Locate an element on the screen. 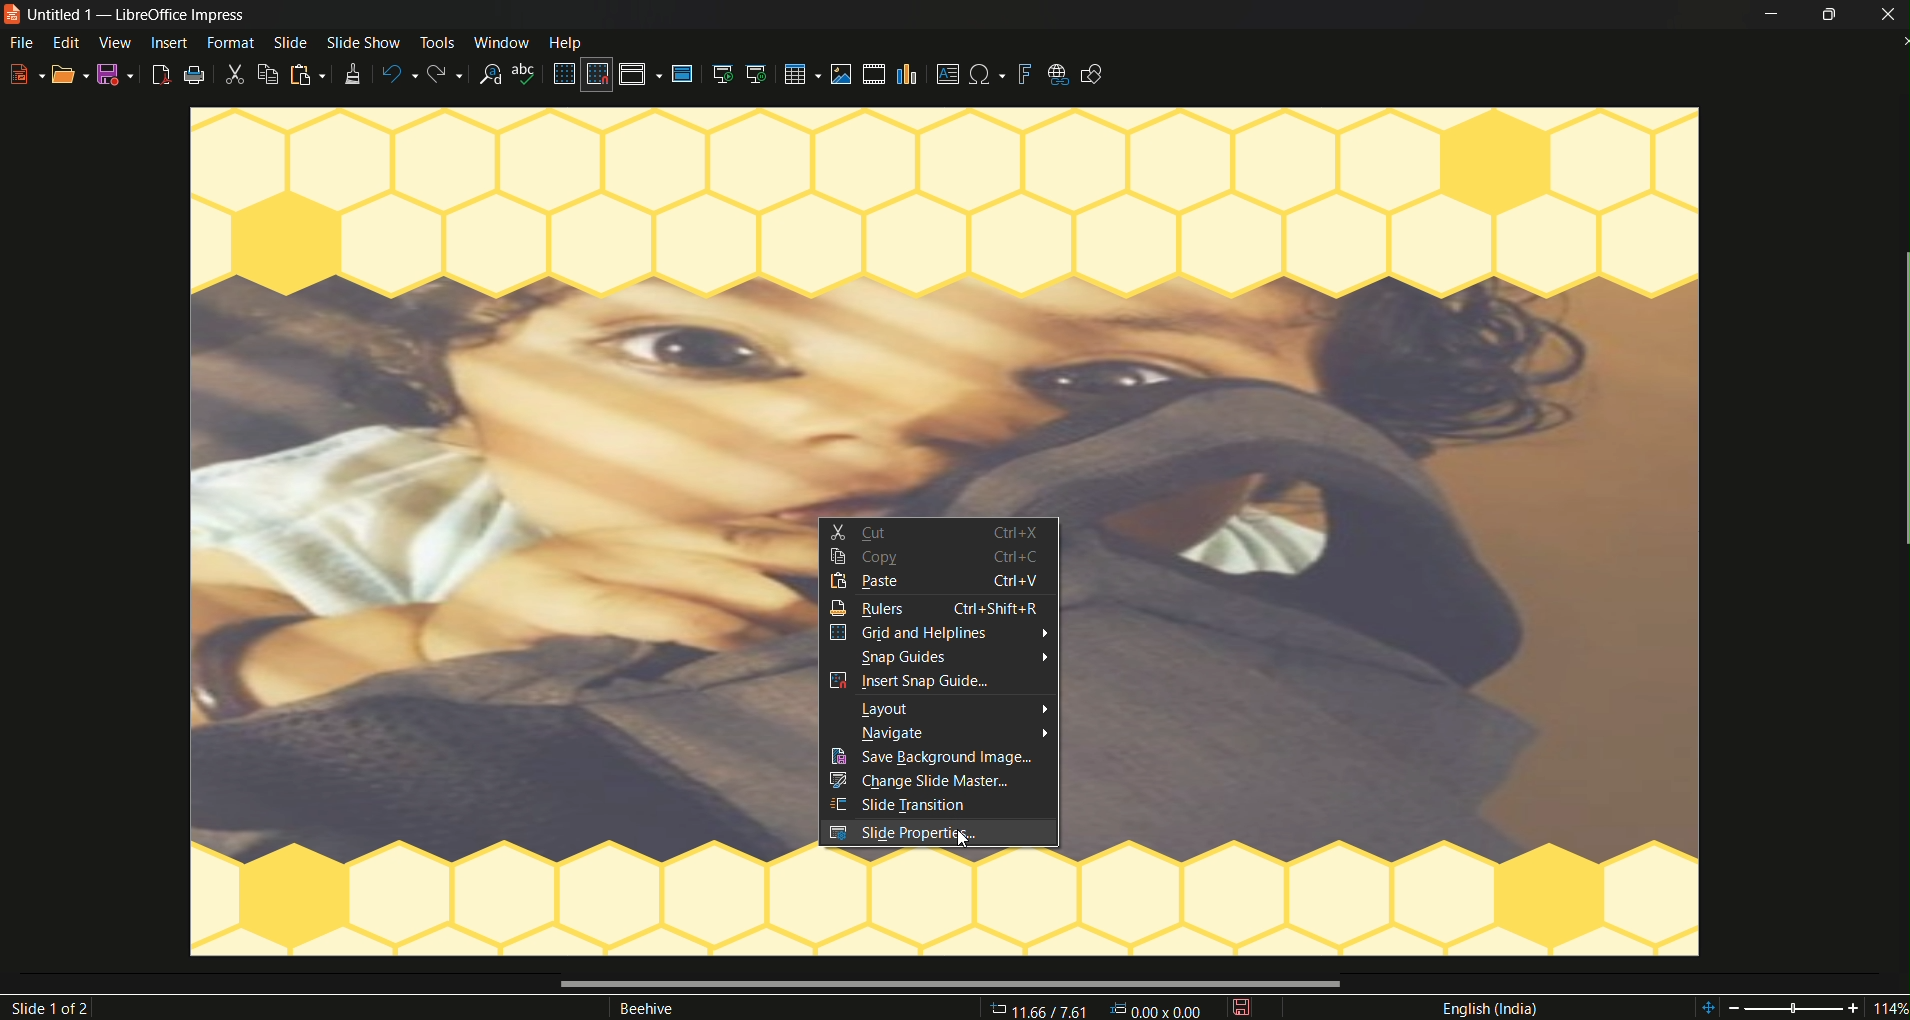 The width and height of the screenshot is (1910, 1020). spelling is located at coordinates (527, 74).